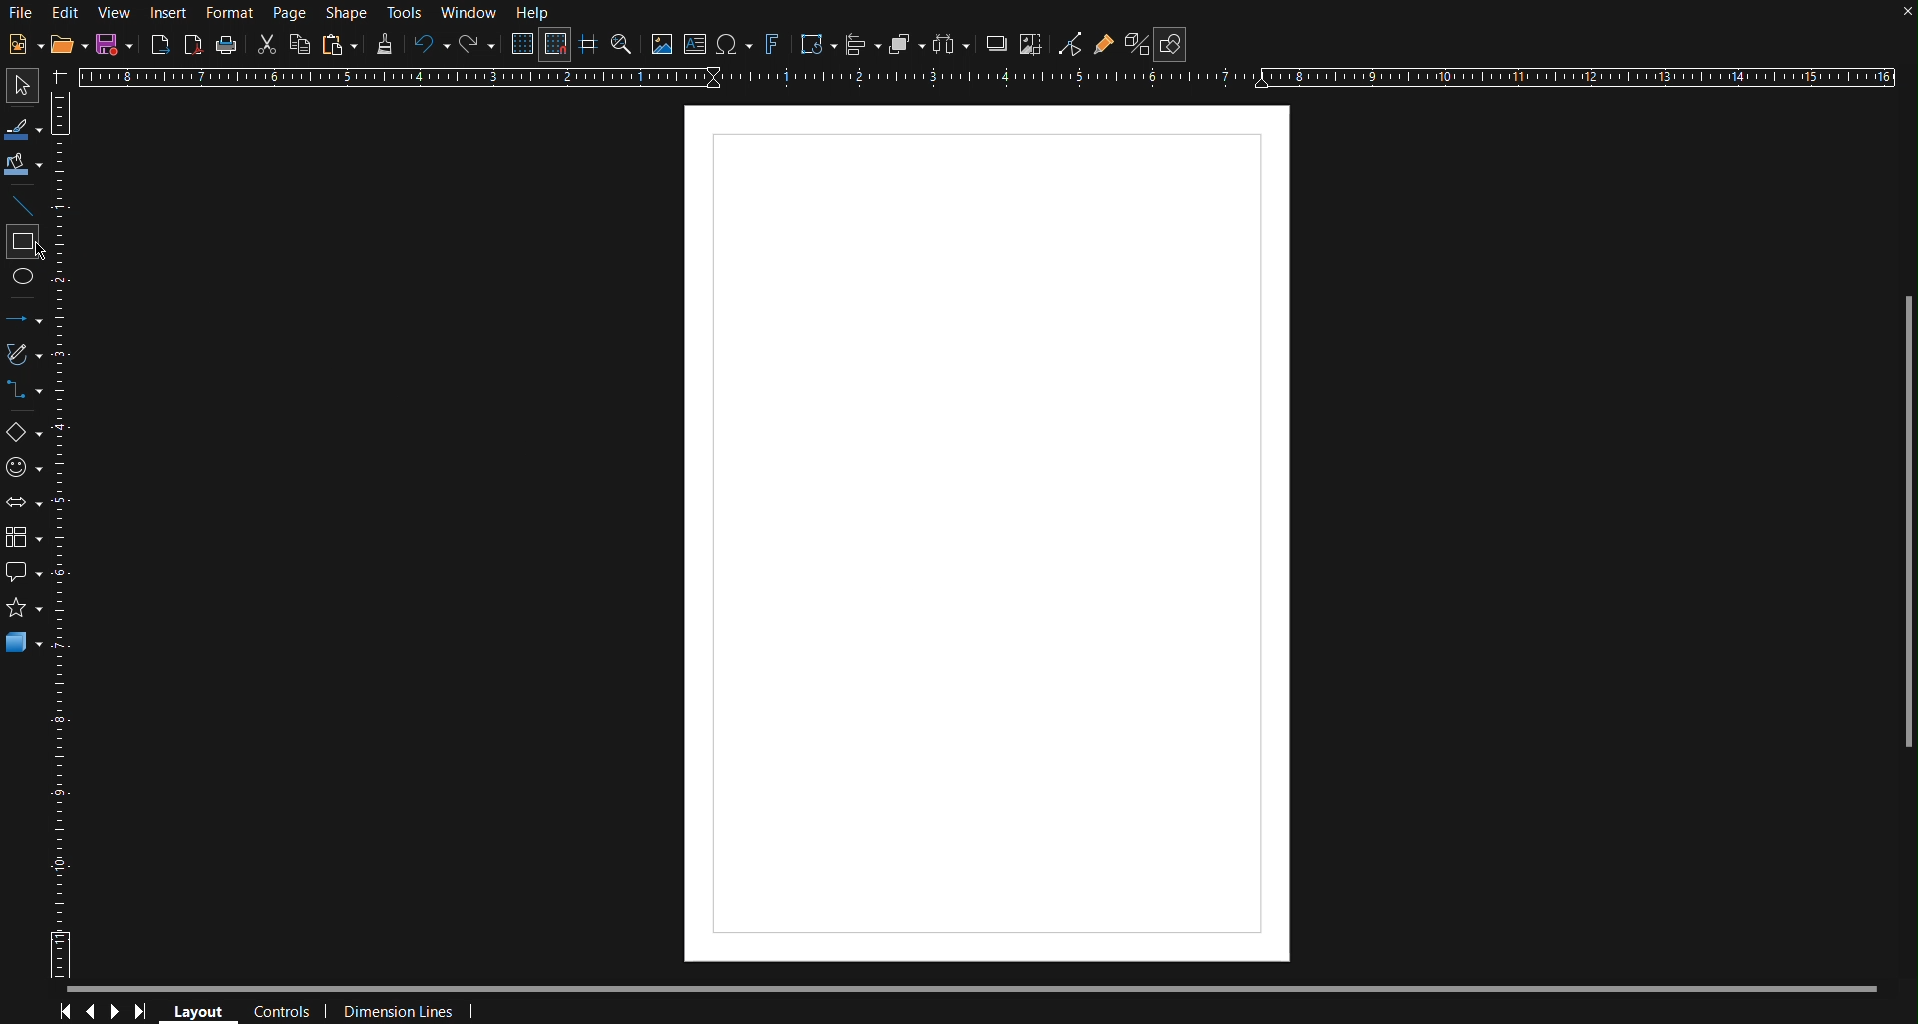 The height and width of the screenshot is (1024, 1918). What do you see at coordinates (554, 44) in the screenshot?
I see `Snap to Grid` at bounding box center [554, 44].